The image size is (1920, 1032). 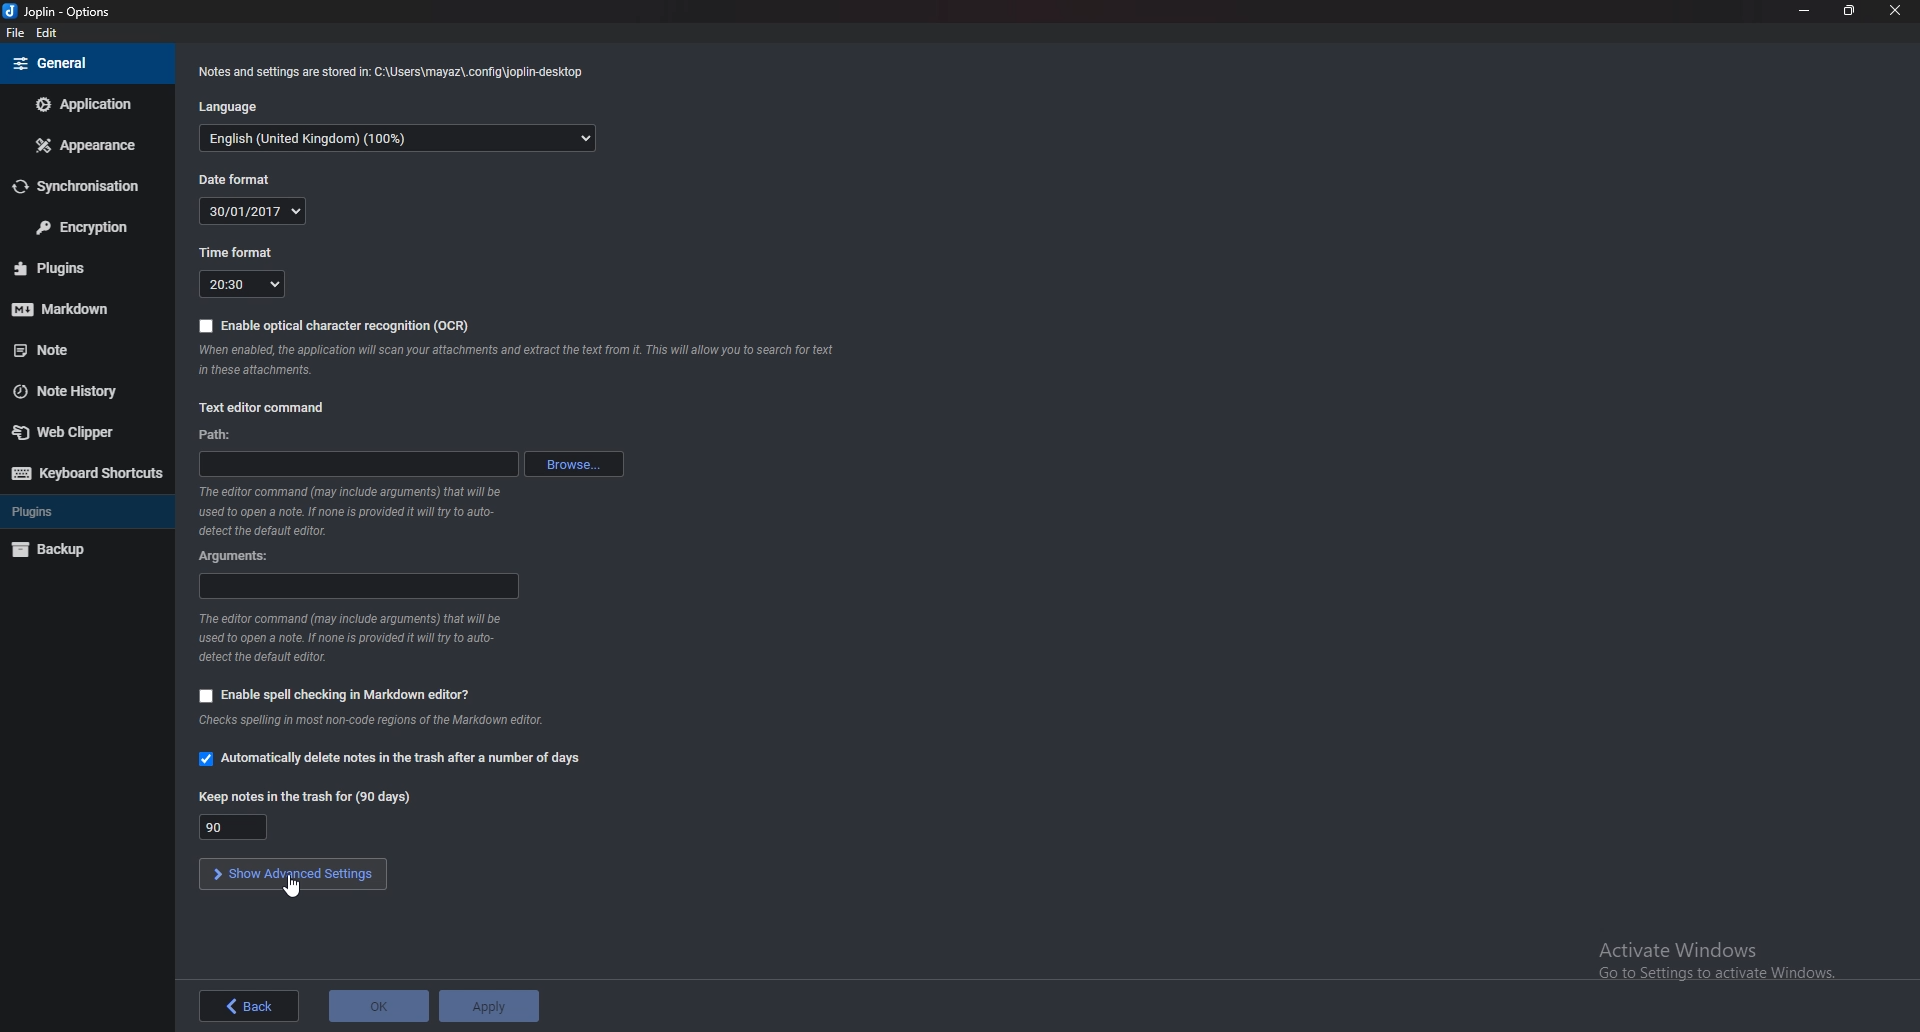 I want to click on 20:30, so click(x=241, y=282).